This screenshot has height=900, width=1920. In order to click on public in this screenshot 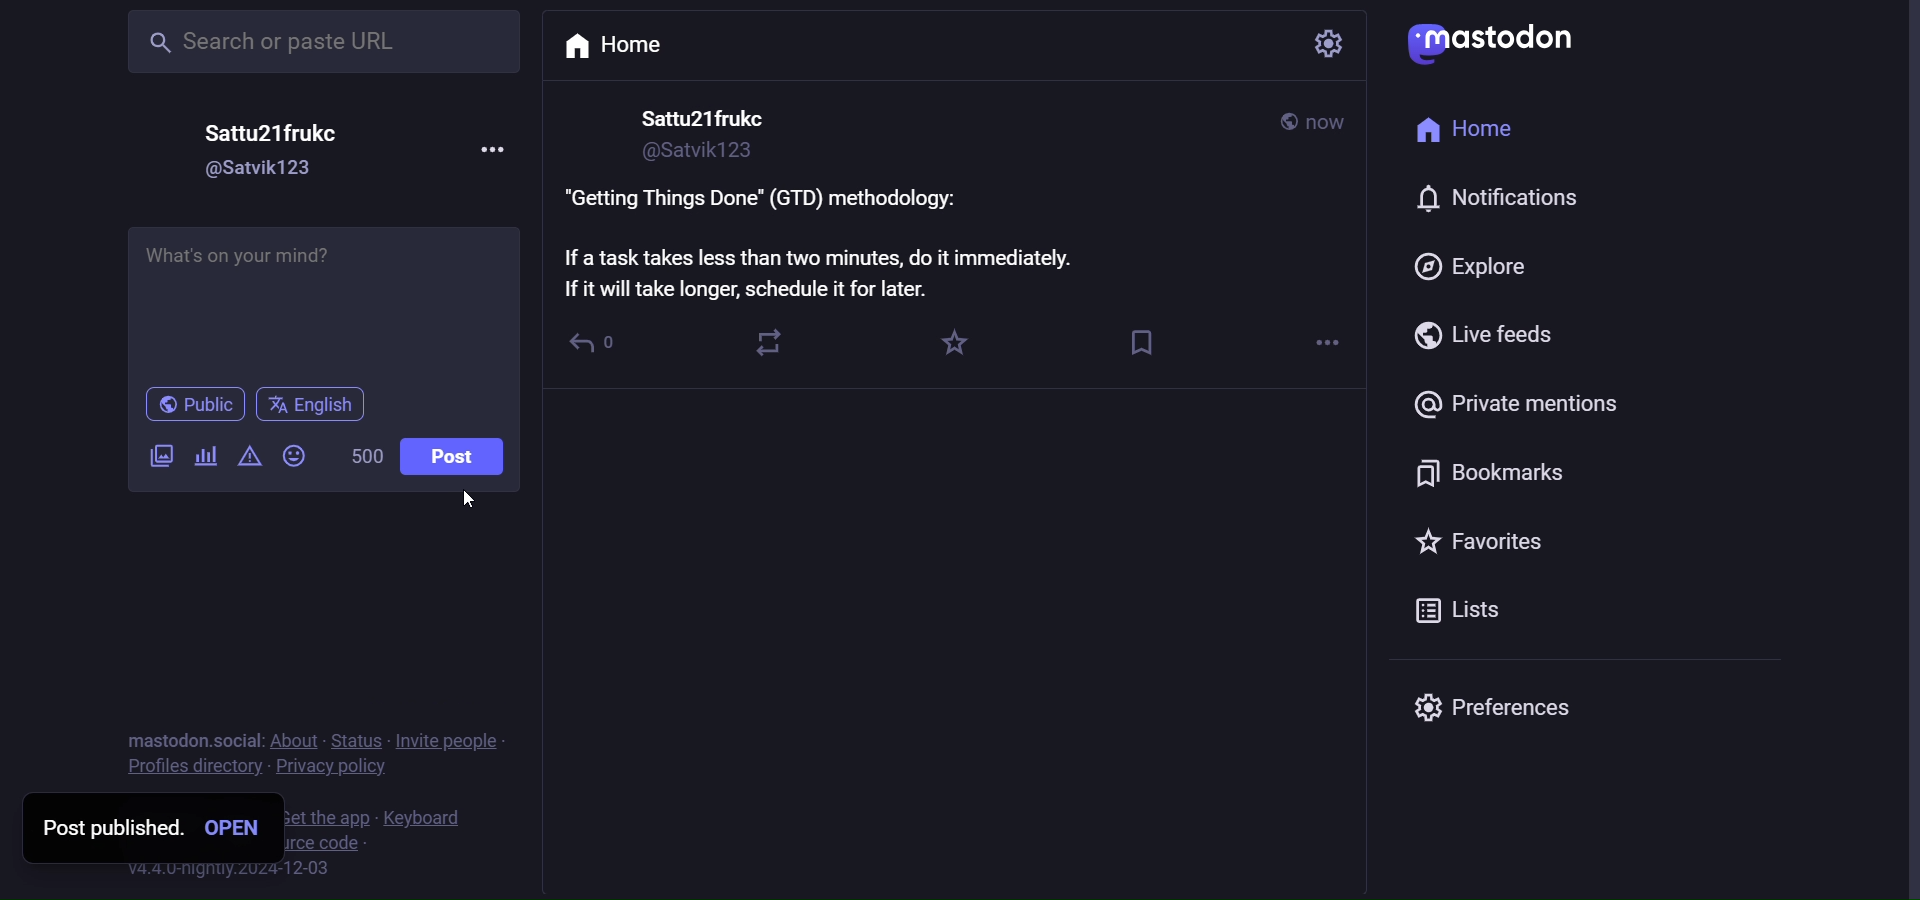, I will do `click(1287, 124)`.